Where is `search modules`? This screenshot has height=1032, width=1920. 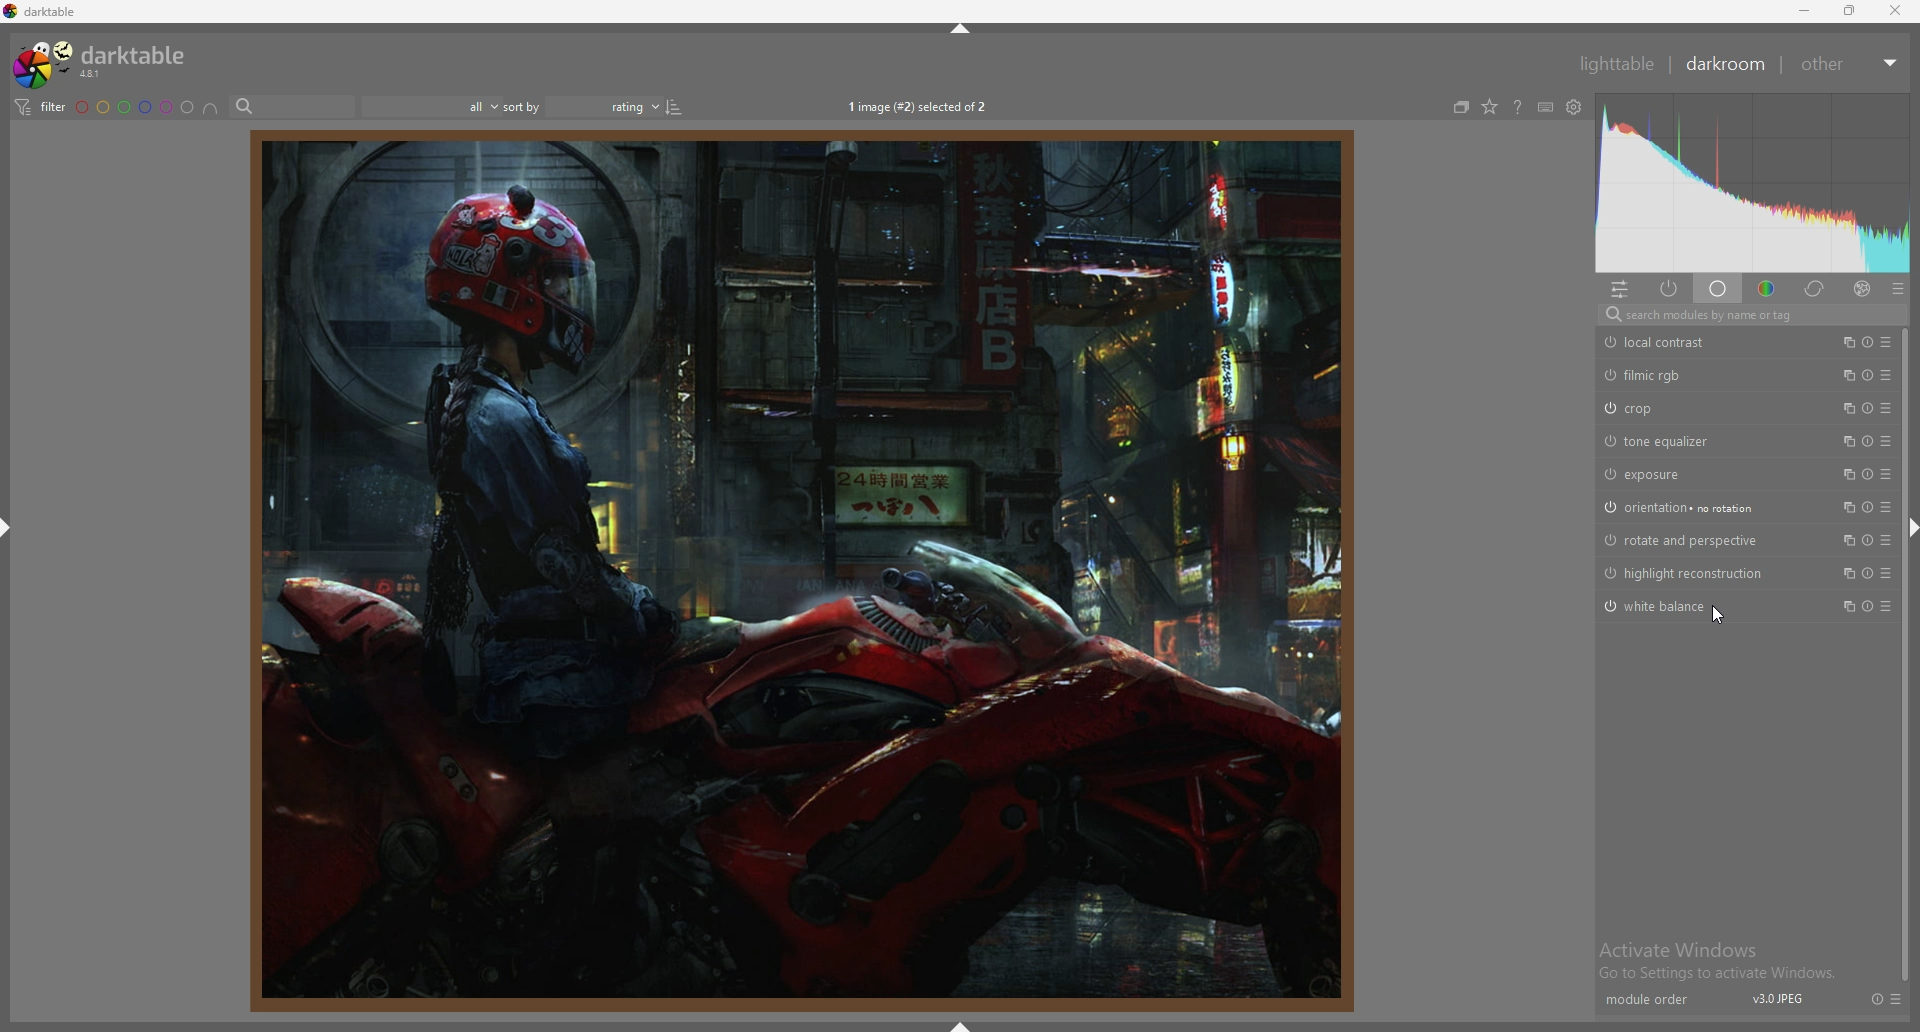
search modules is located at coordinates (1747, 316).